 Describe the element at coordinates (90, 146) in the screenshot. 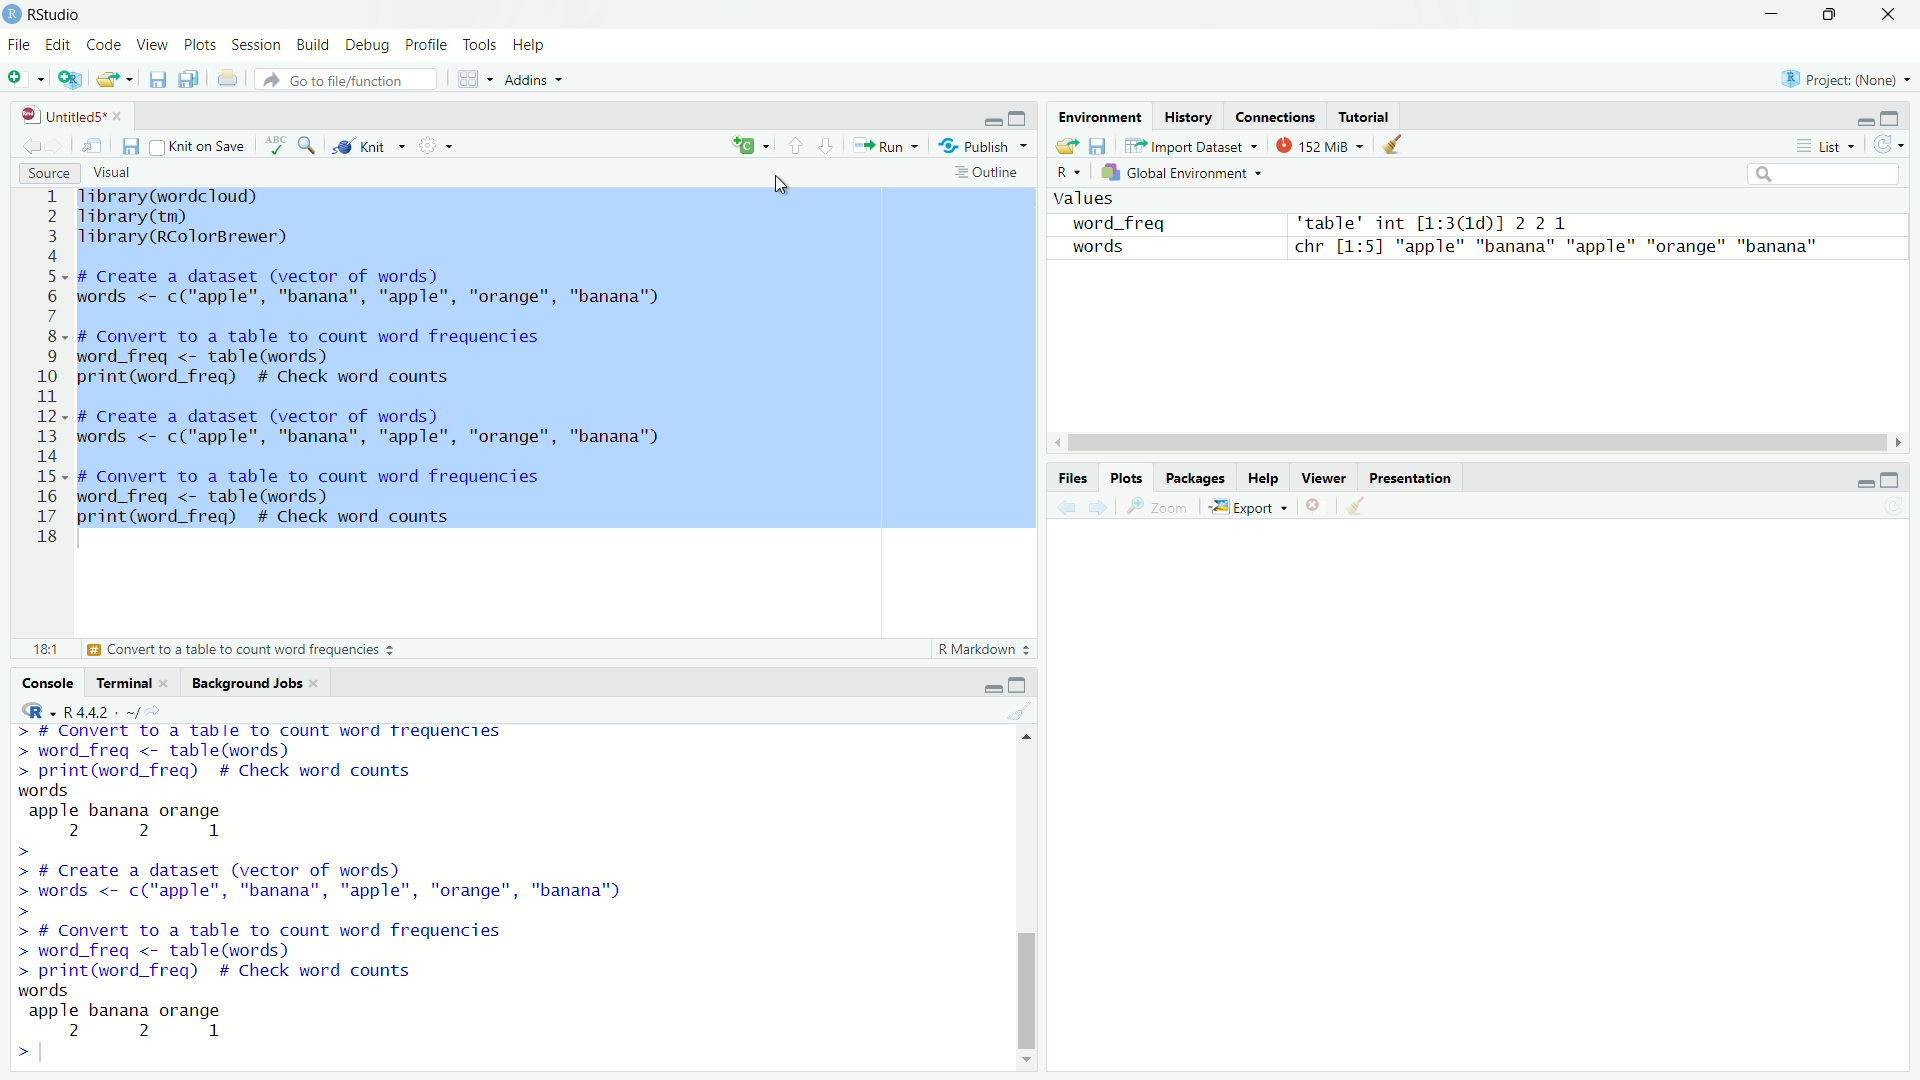

I see `Show in the new window` at that location.